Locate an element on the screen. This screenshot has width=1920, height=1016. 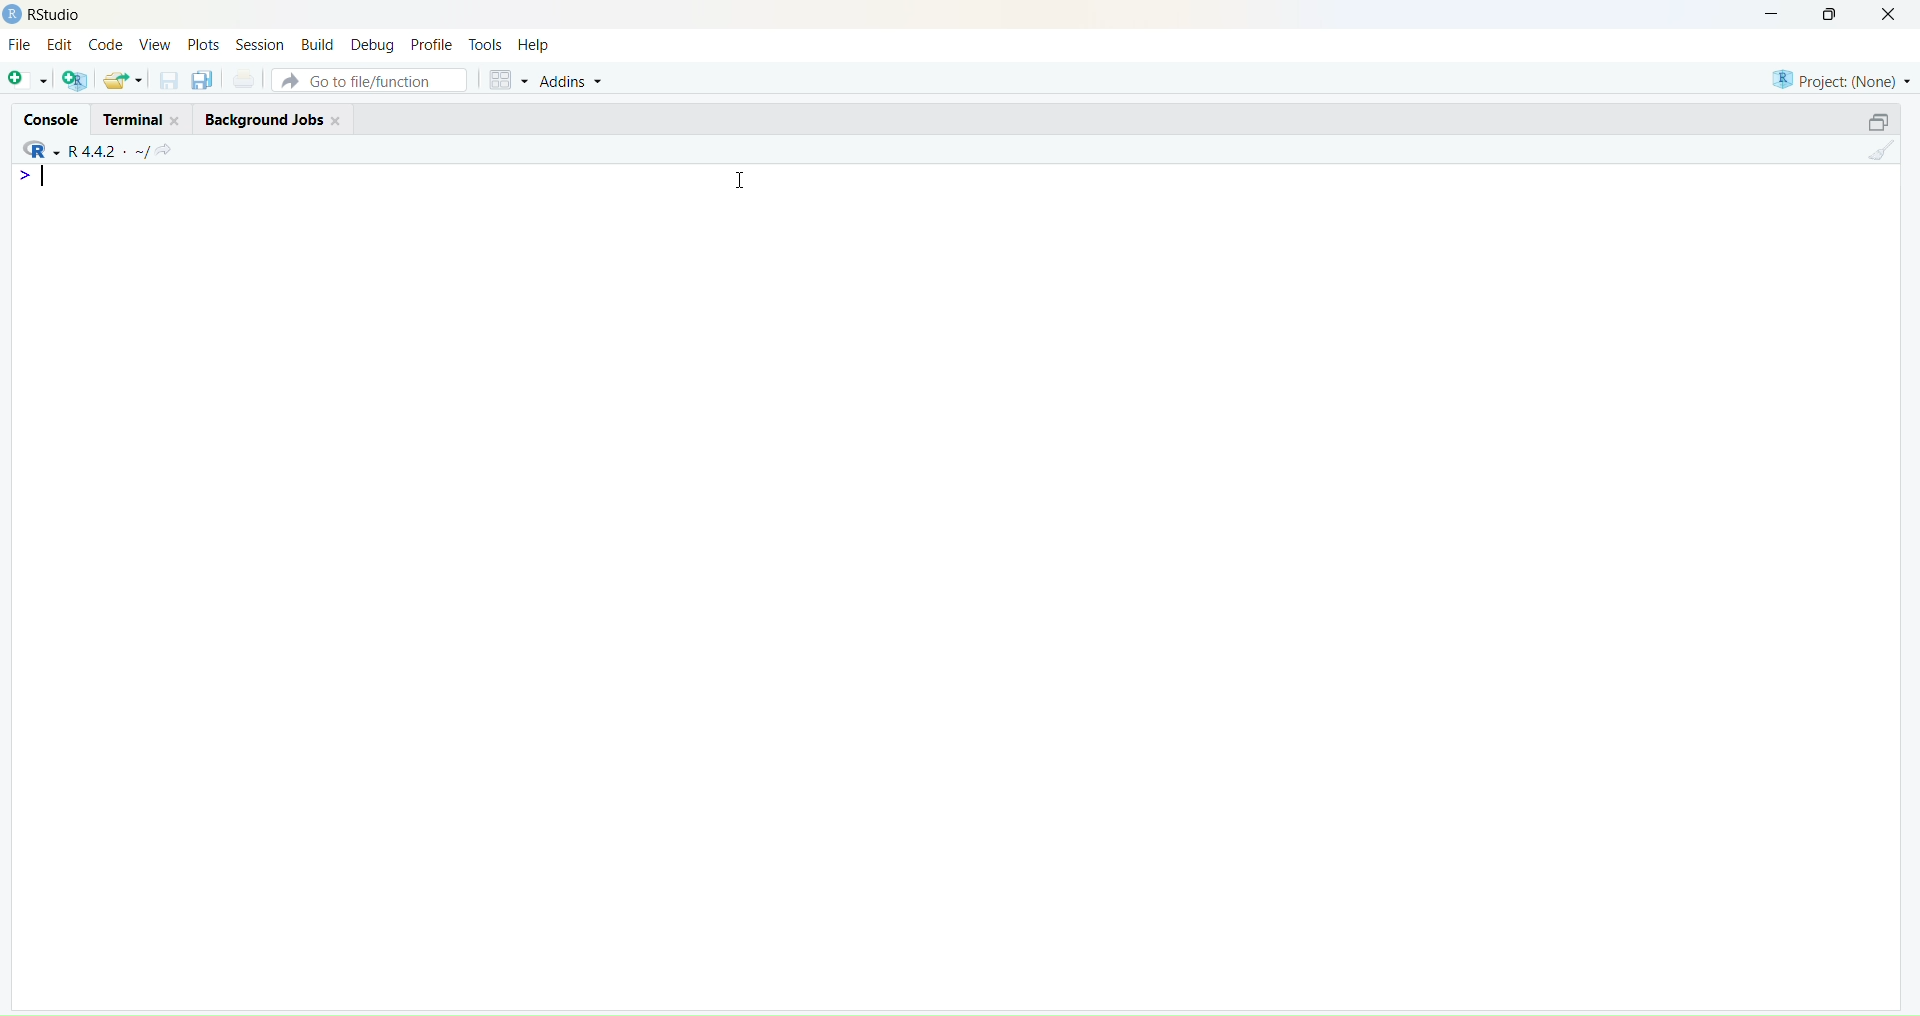
R 4.4.2 ~/ is located at coordinates (110, 152).